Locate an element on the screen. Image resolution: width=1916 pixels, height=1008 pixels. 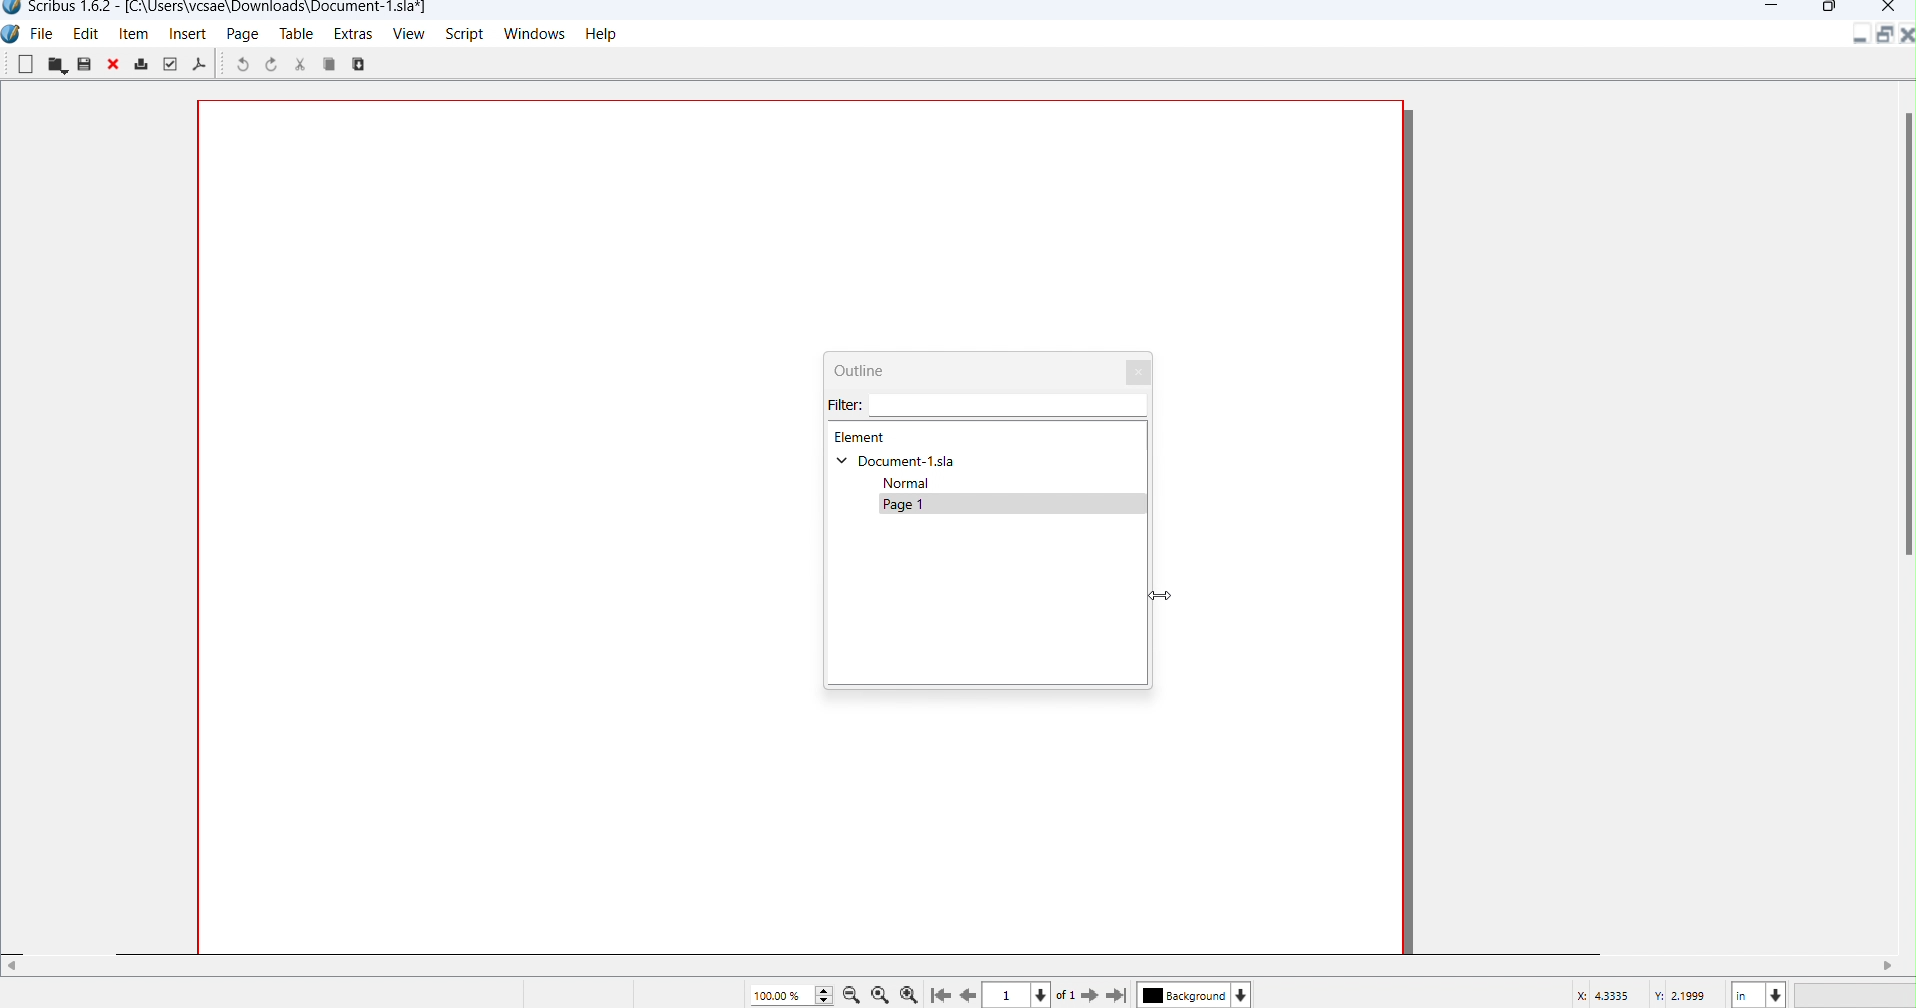
Scribus is located at coordinates (214, 10).